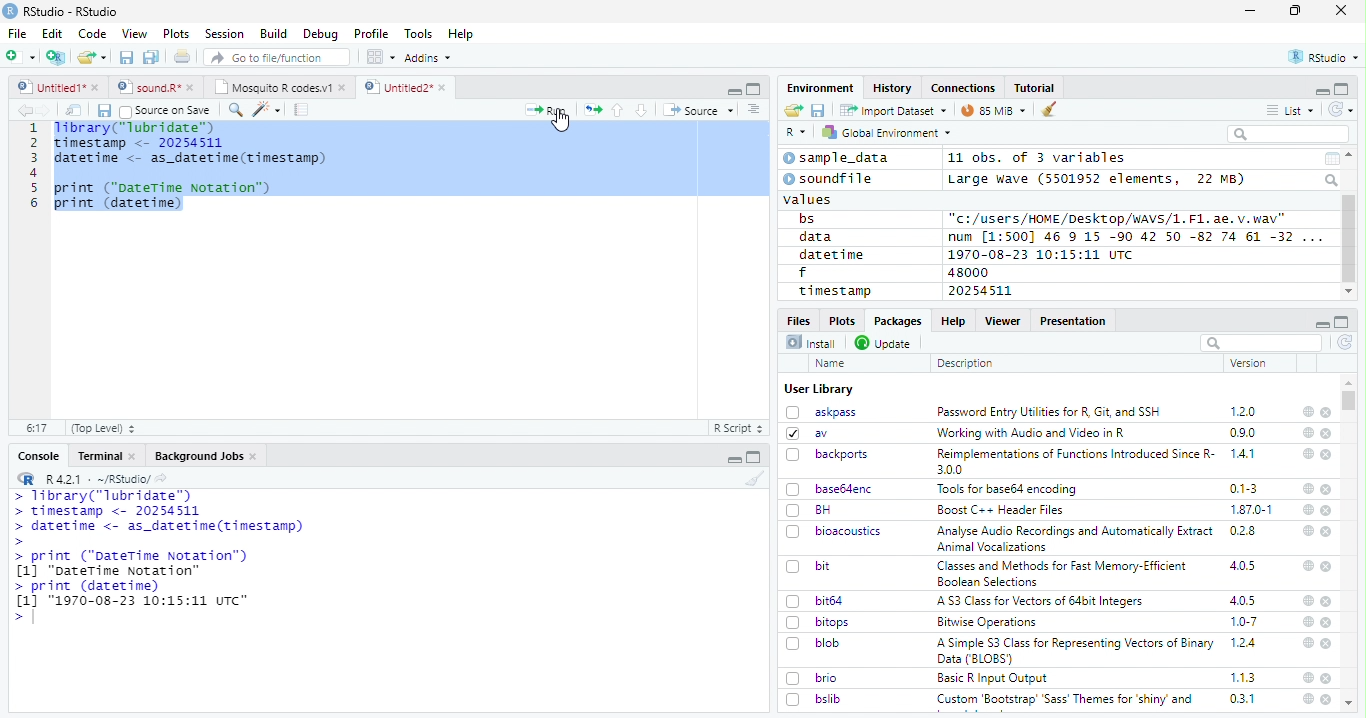 The image size is (1366, 718). I want to click on Create a project, so click(56, 57).